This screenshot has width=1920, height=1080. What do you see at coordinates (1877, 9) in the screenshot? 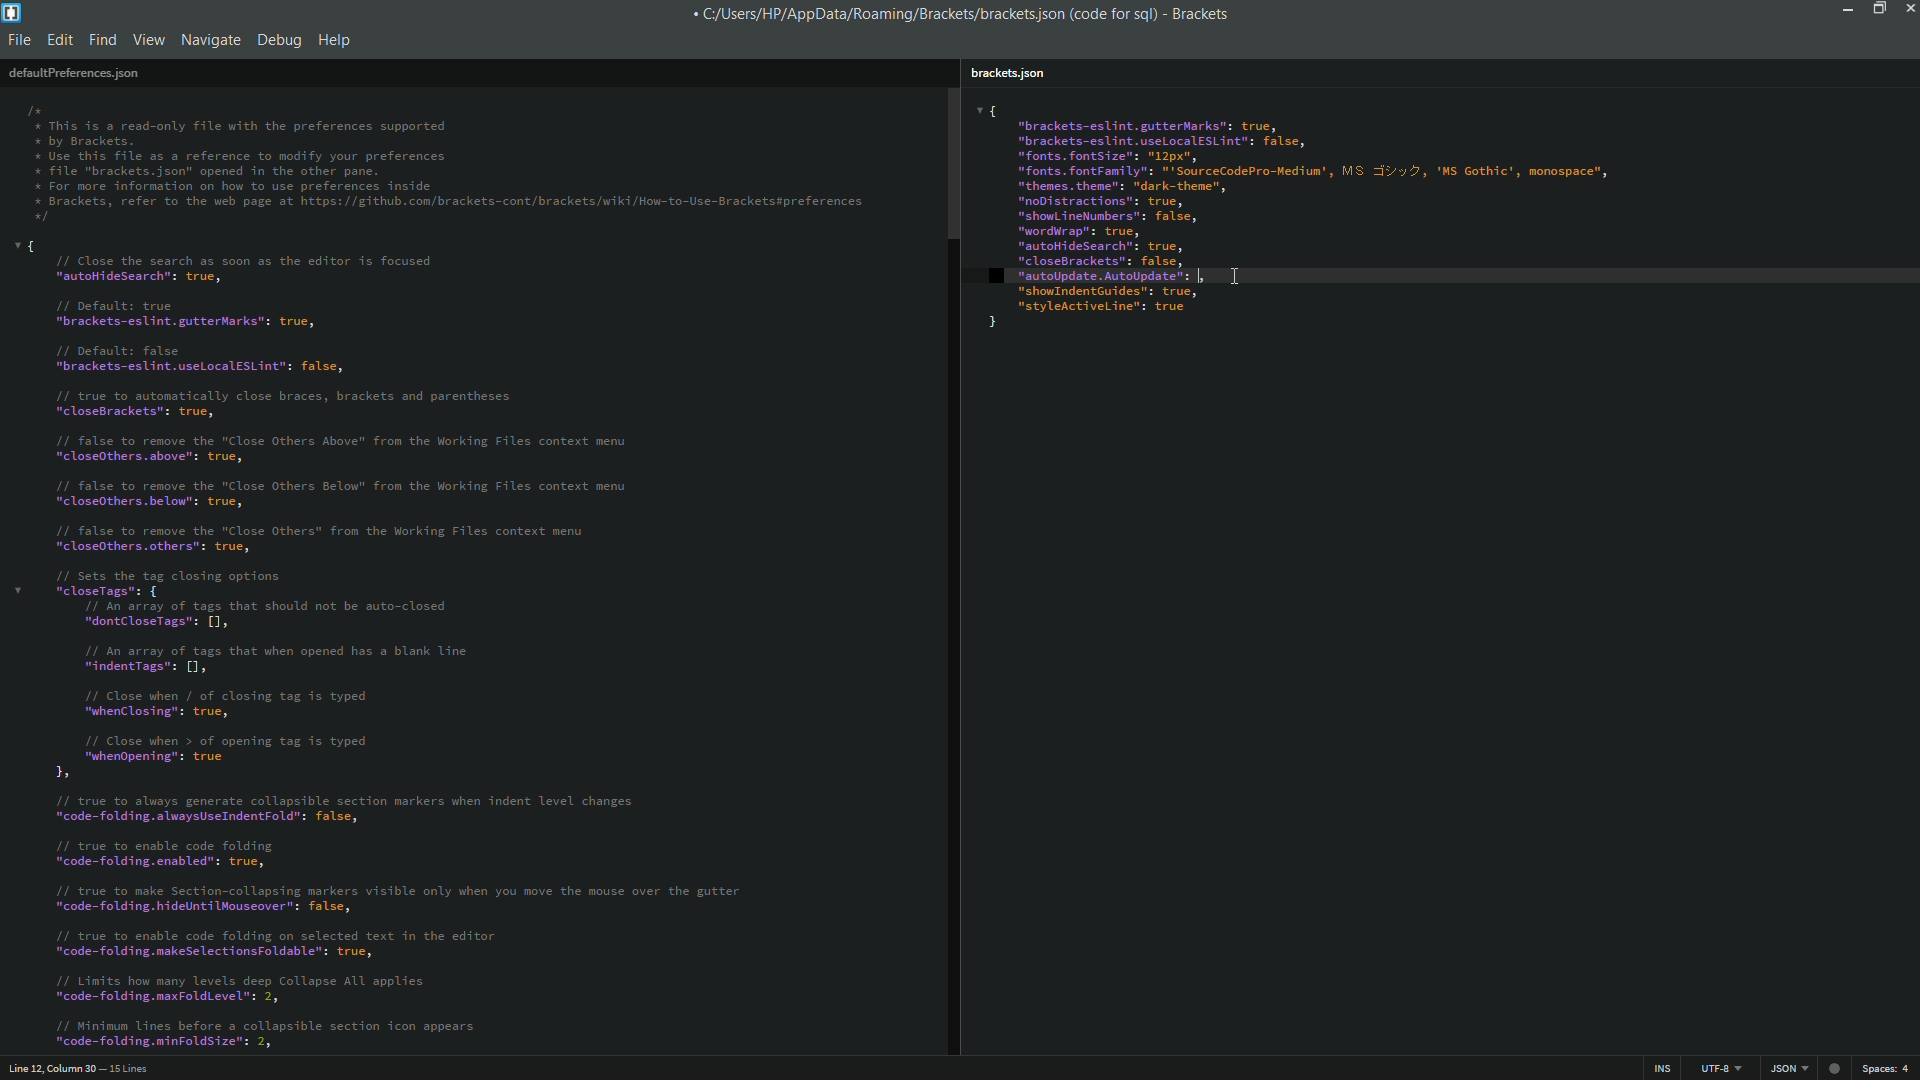
I see `maximize` at bounding box center [1877, 9].